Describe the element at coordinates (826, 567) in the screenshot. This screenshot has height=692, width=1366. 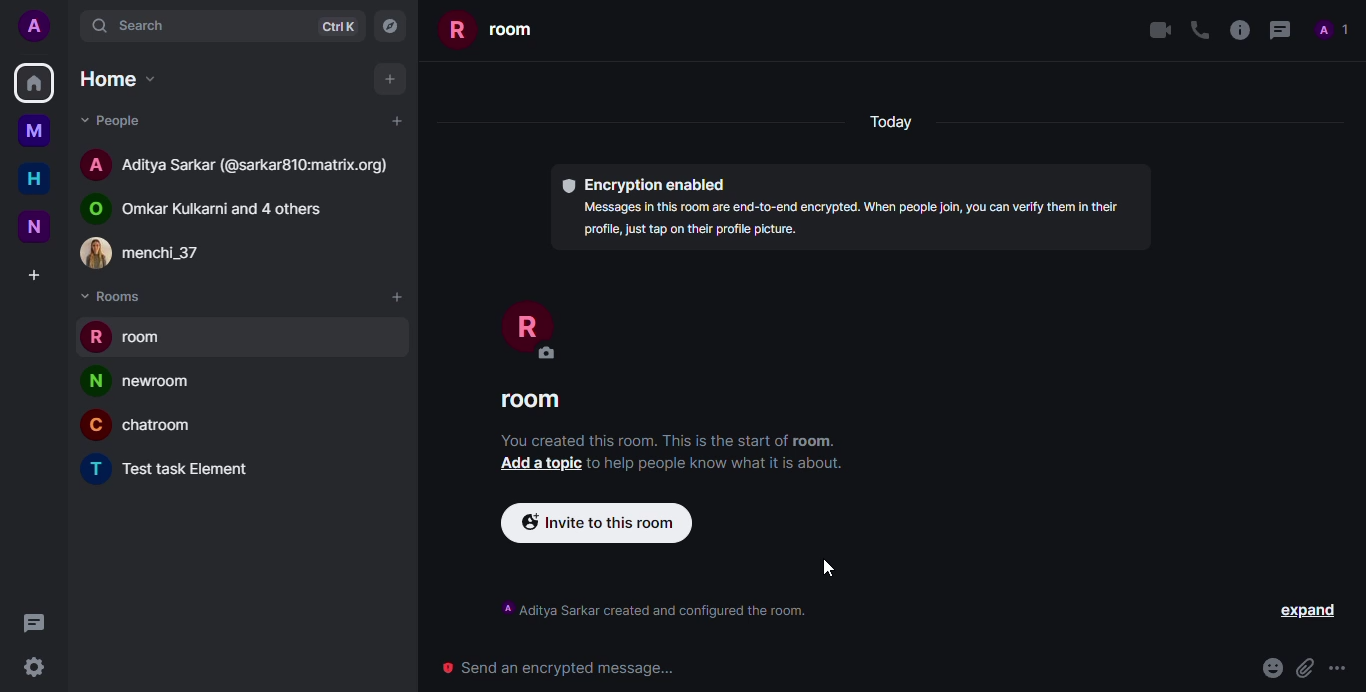
I see `cursor` at that location.